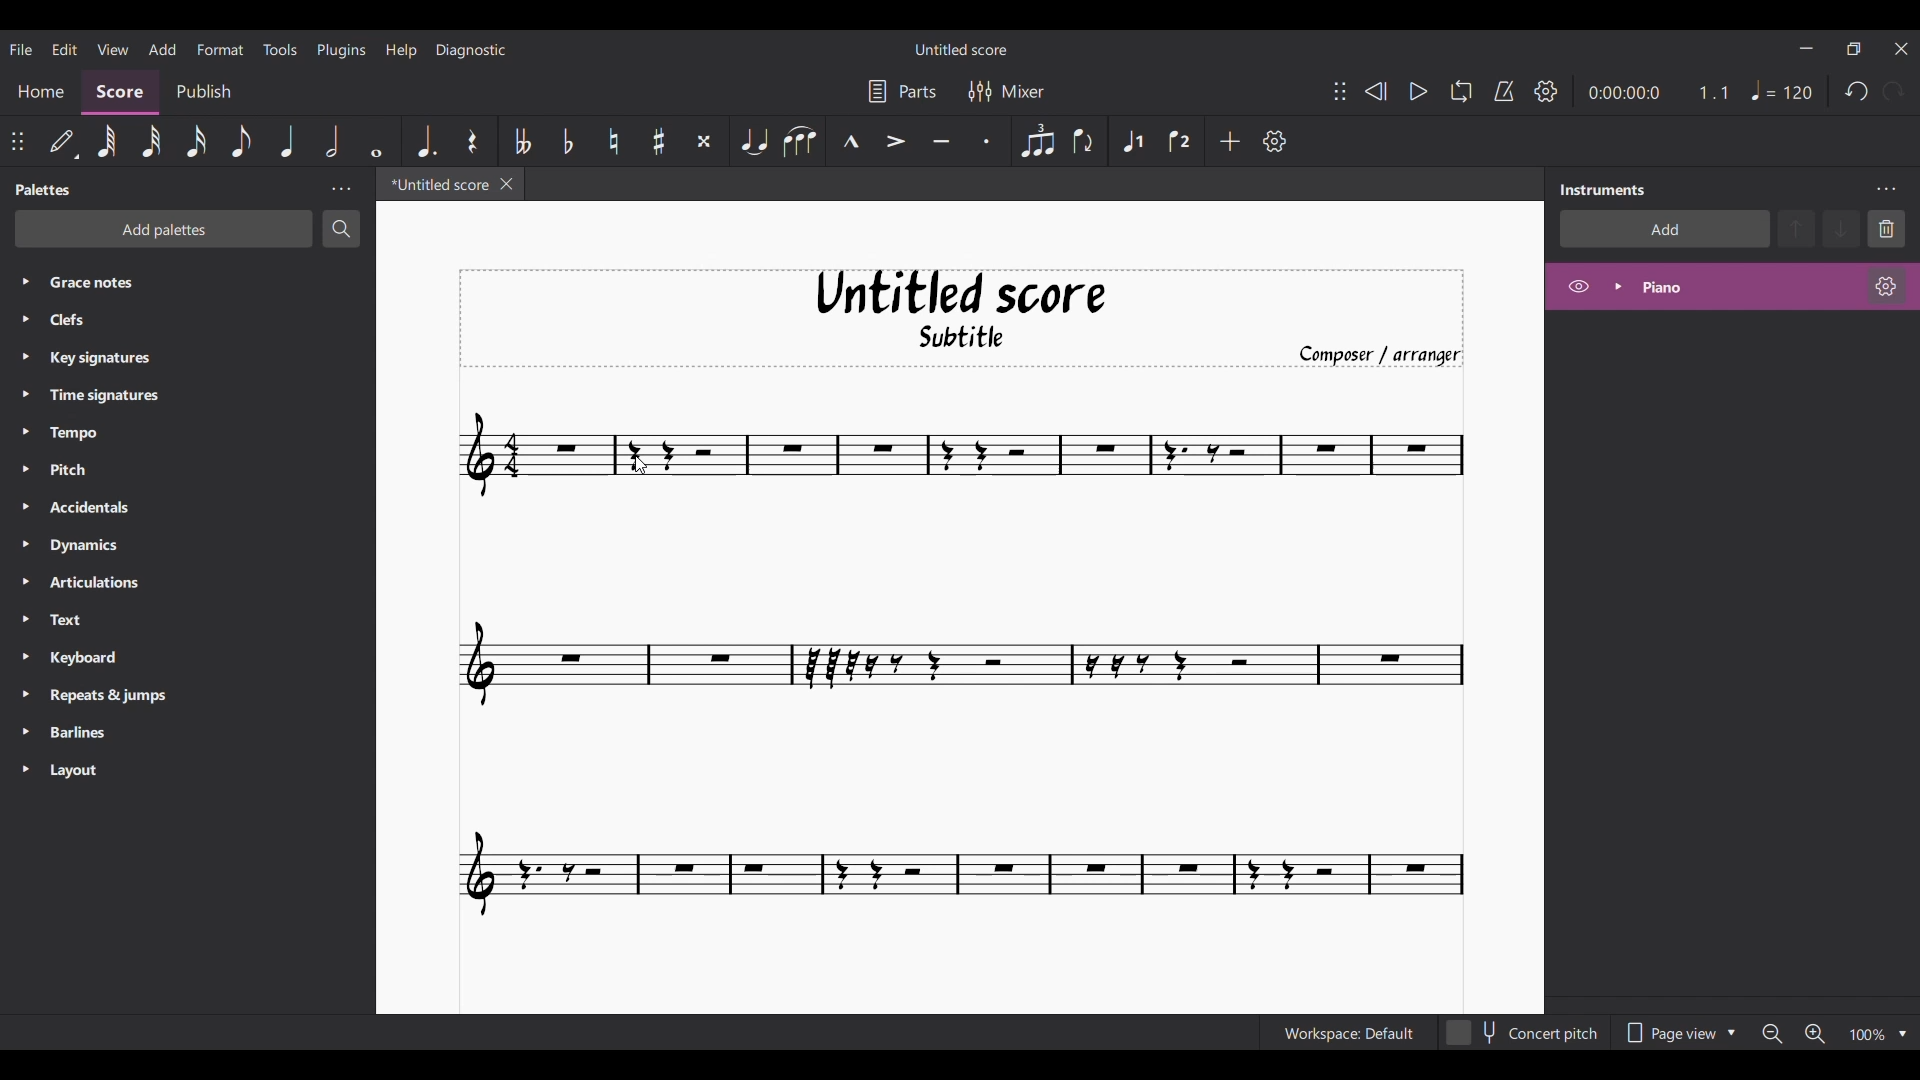 This screenshot has width=1920, height=1080. Describe the element at coordinates (472, 141) in the screenshot. I see `Rest` at that location.